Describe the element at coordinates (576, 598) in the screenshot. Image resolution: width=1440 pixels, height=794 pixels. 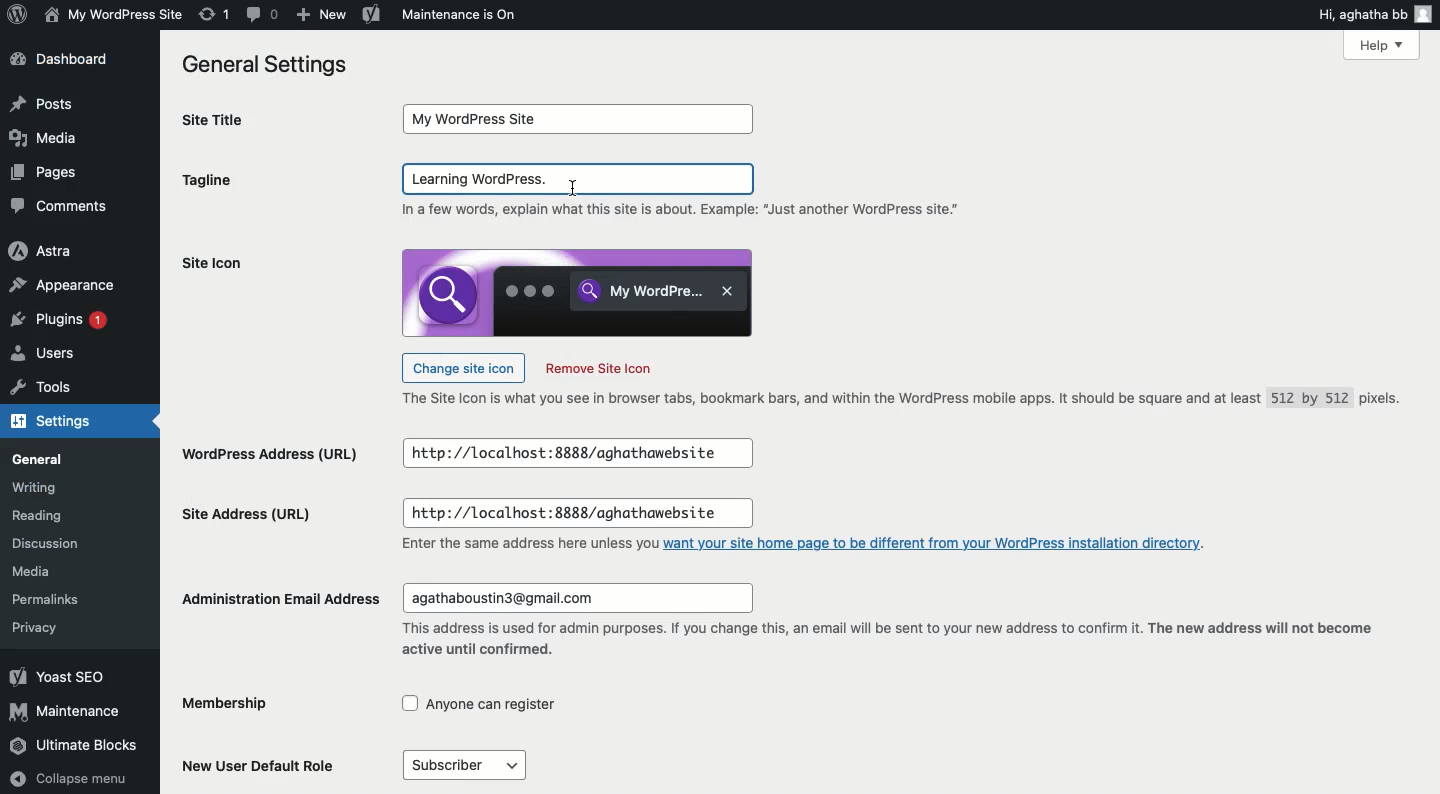
I see `input box` at that location.